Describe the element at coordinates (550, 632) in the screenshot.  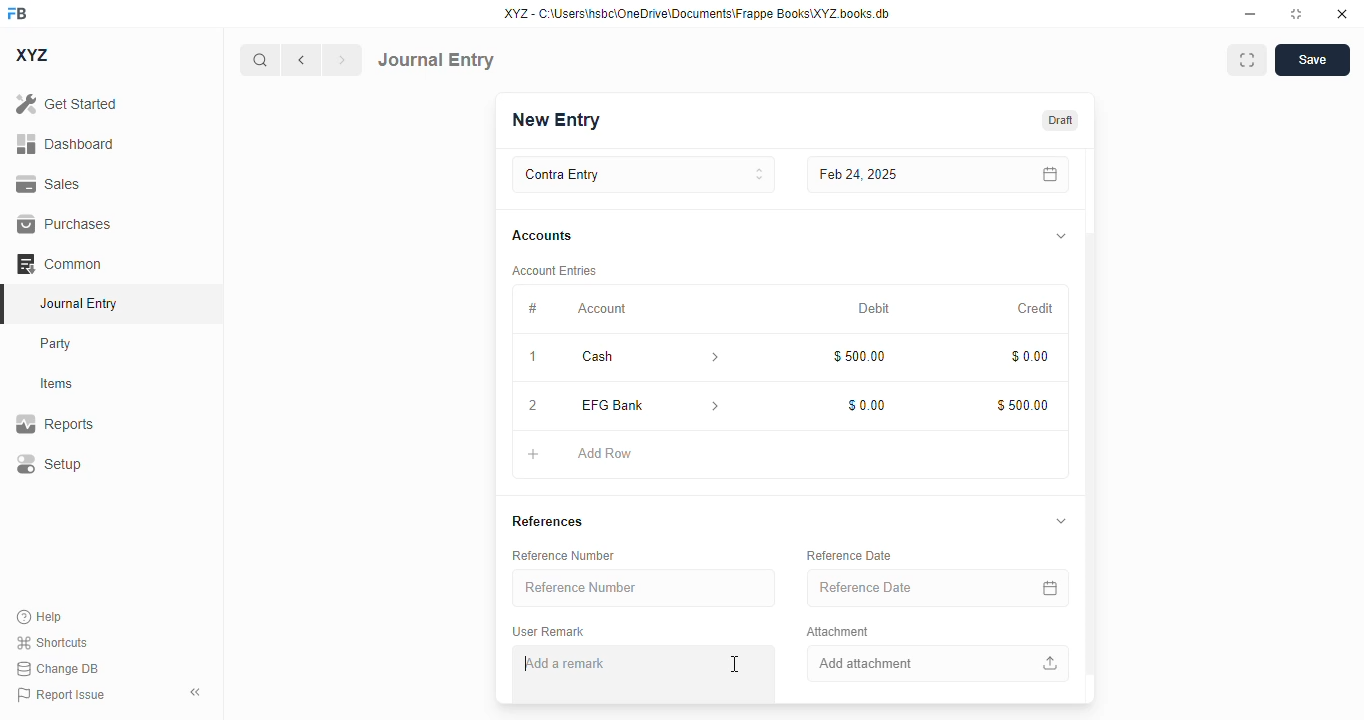
I see `user remark` at that location.